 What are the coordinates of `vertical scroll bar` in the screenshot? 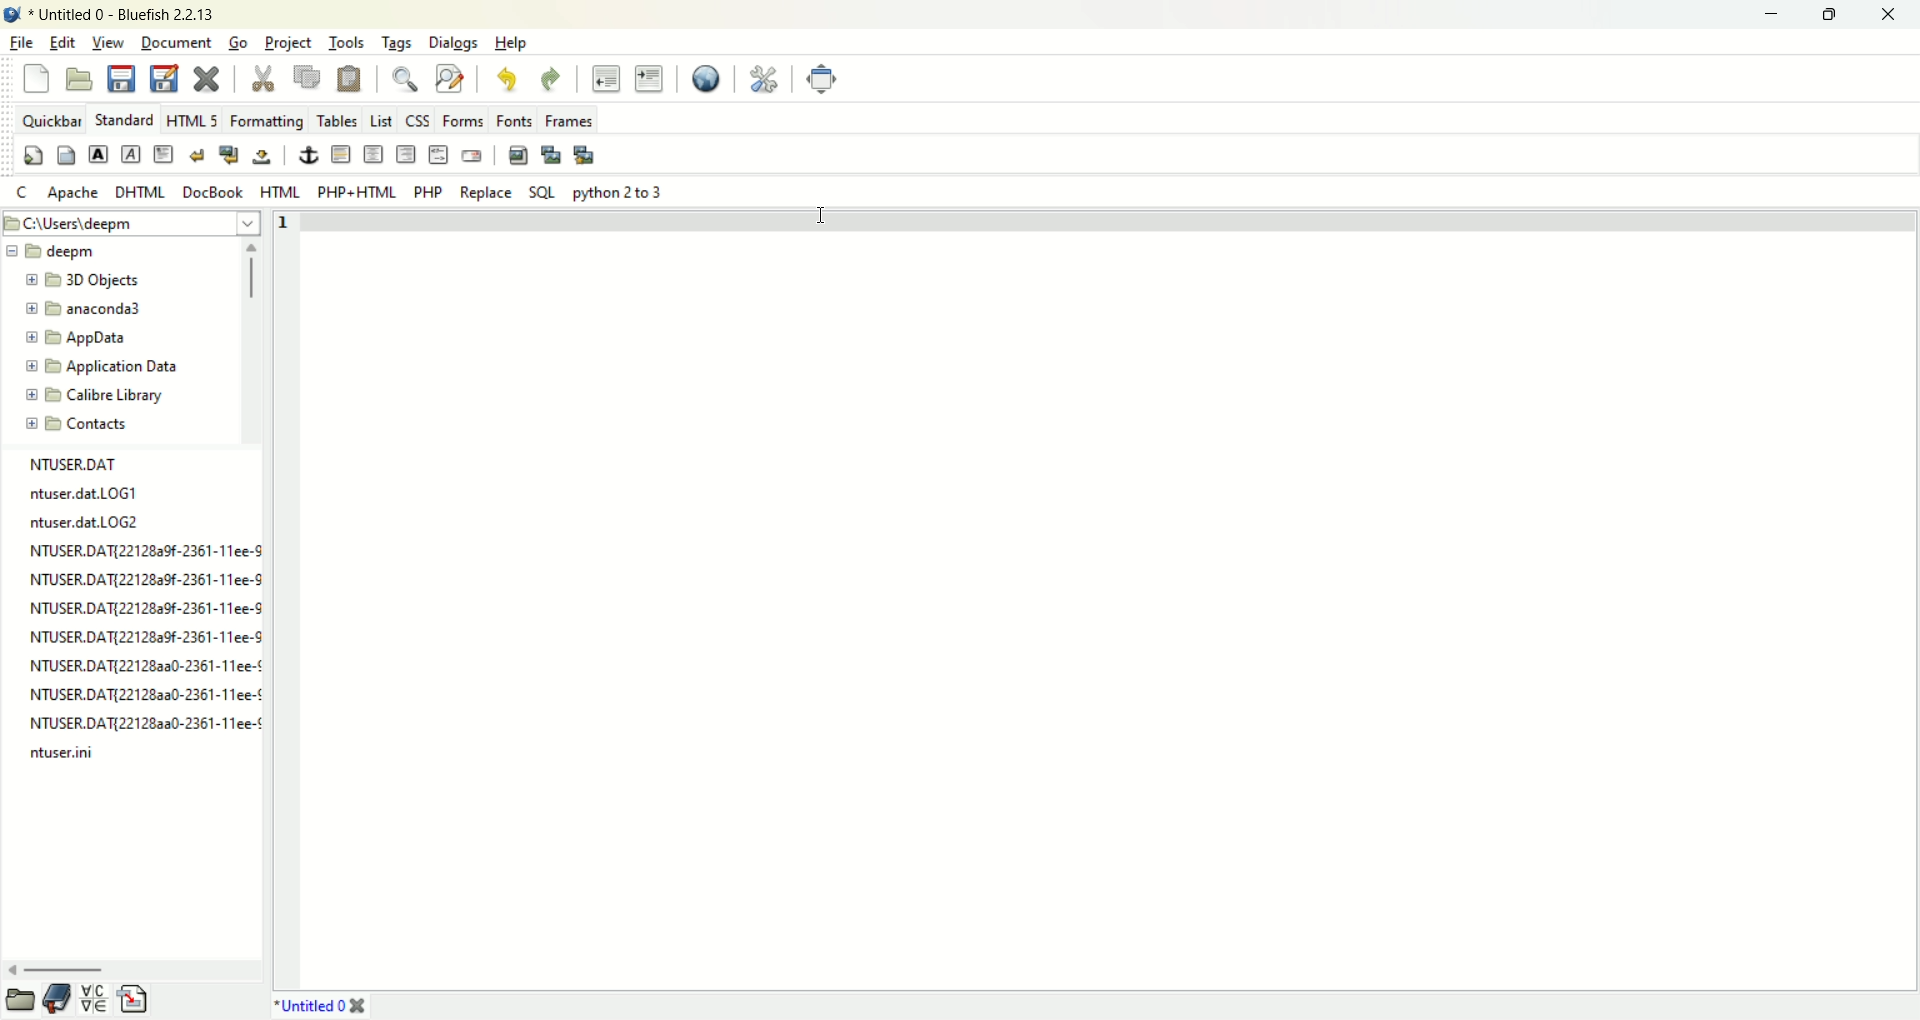 It's located at (256, 274).